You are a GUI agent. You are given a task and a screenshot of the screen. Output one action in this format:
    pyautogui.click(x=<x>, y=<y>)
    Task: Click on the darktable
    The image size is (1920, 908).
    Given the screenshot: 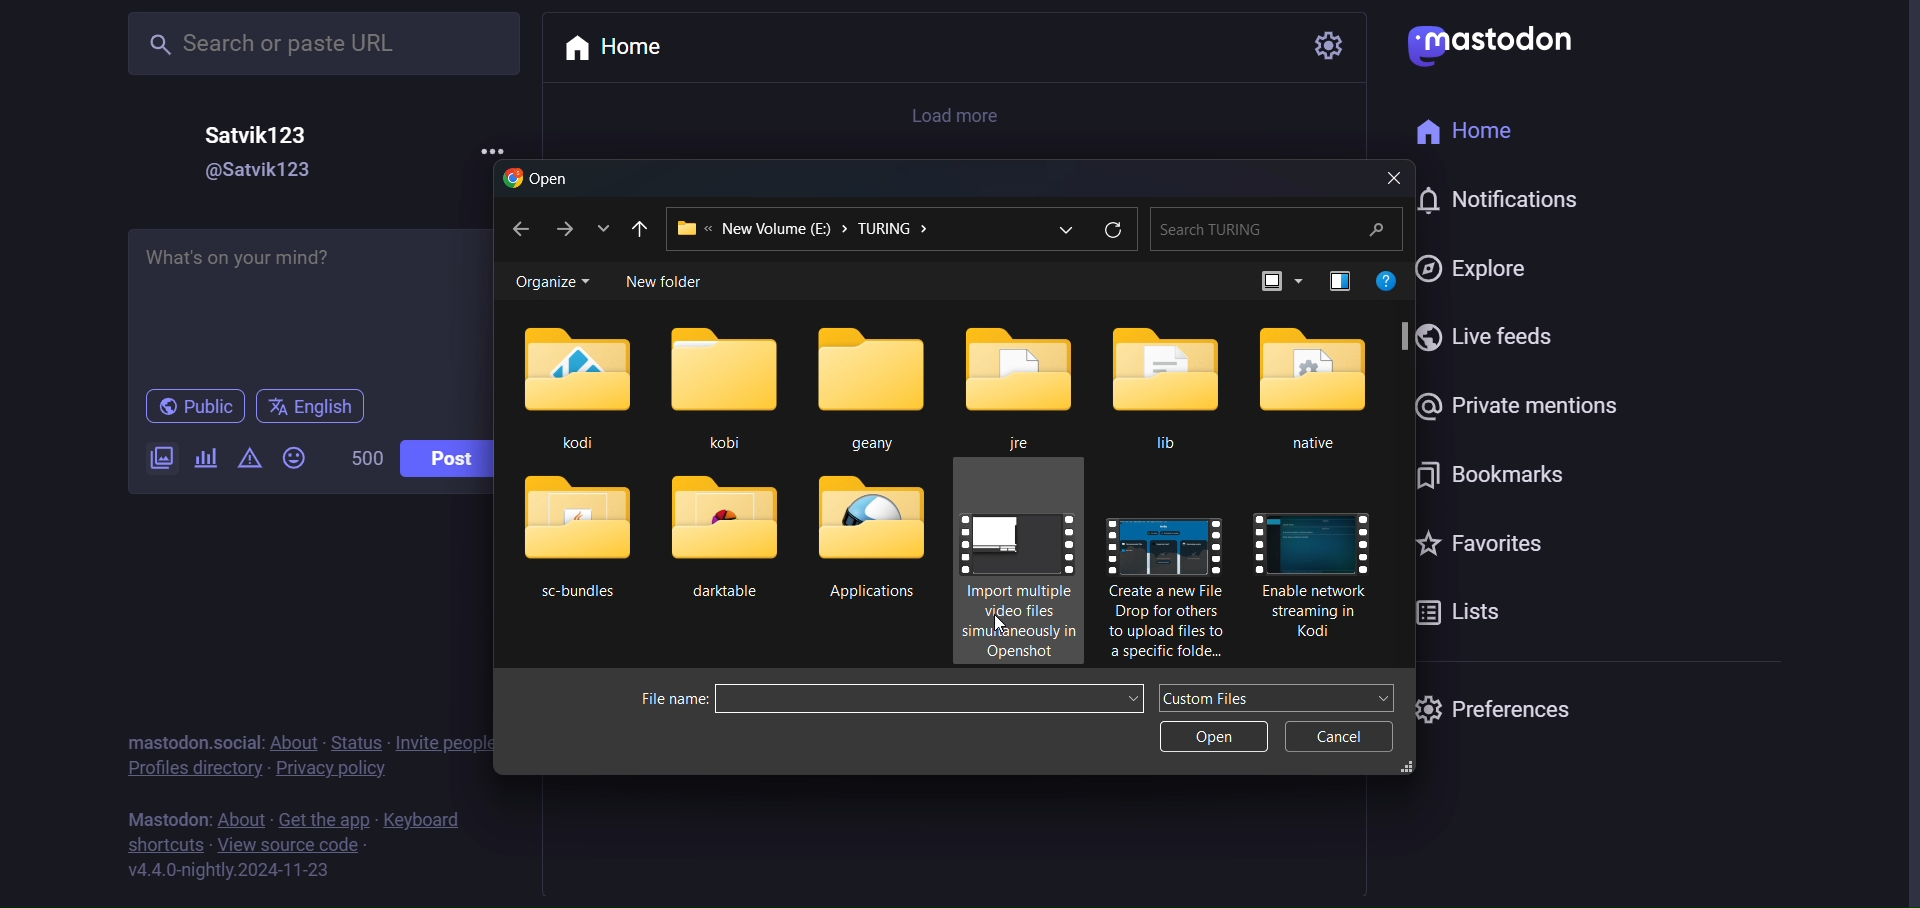 What is the action you would take?
    pyautogui.click(x=722, y=543)
    